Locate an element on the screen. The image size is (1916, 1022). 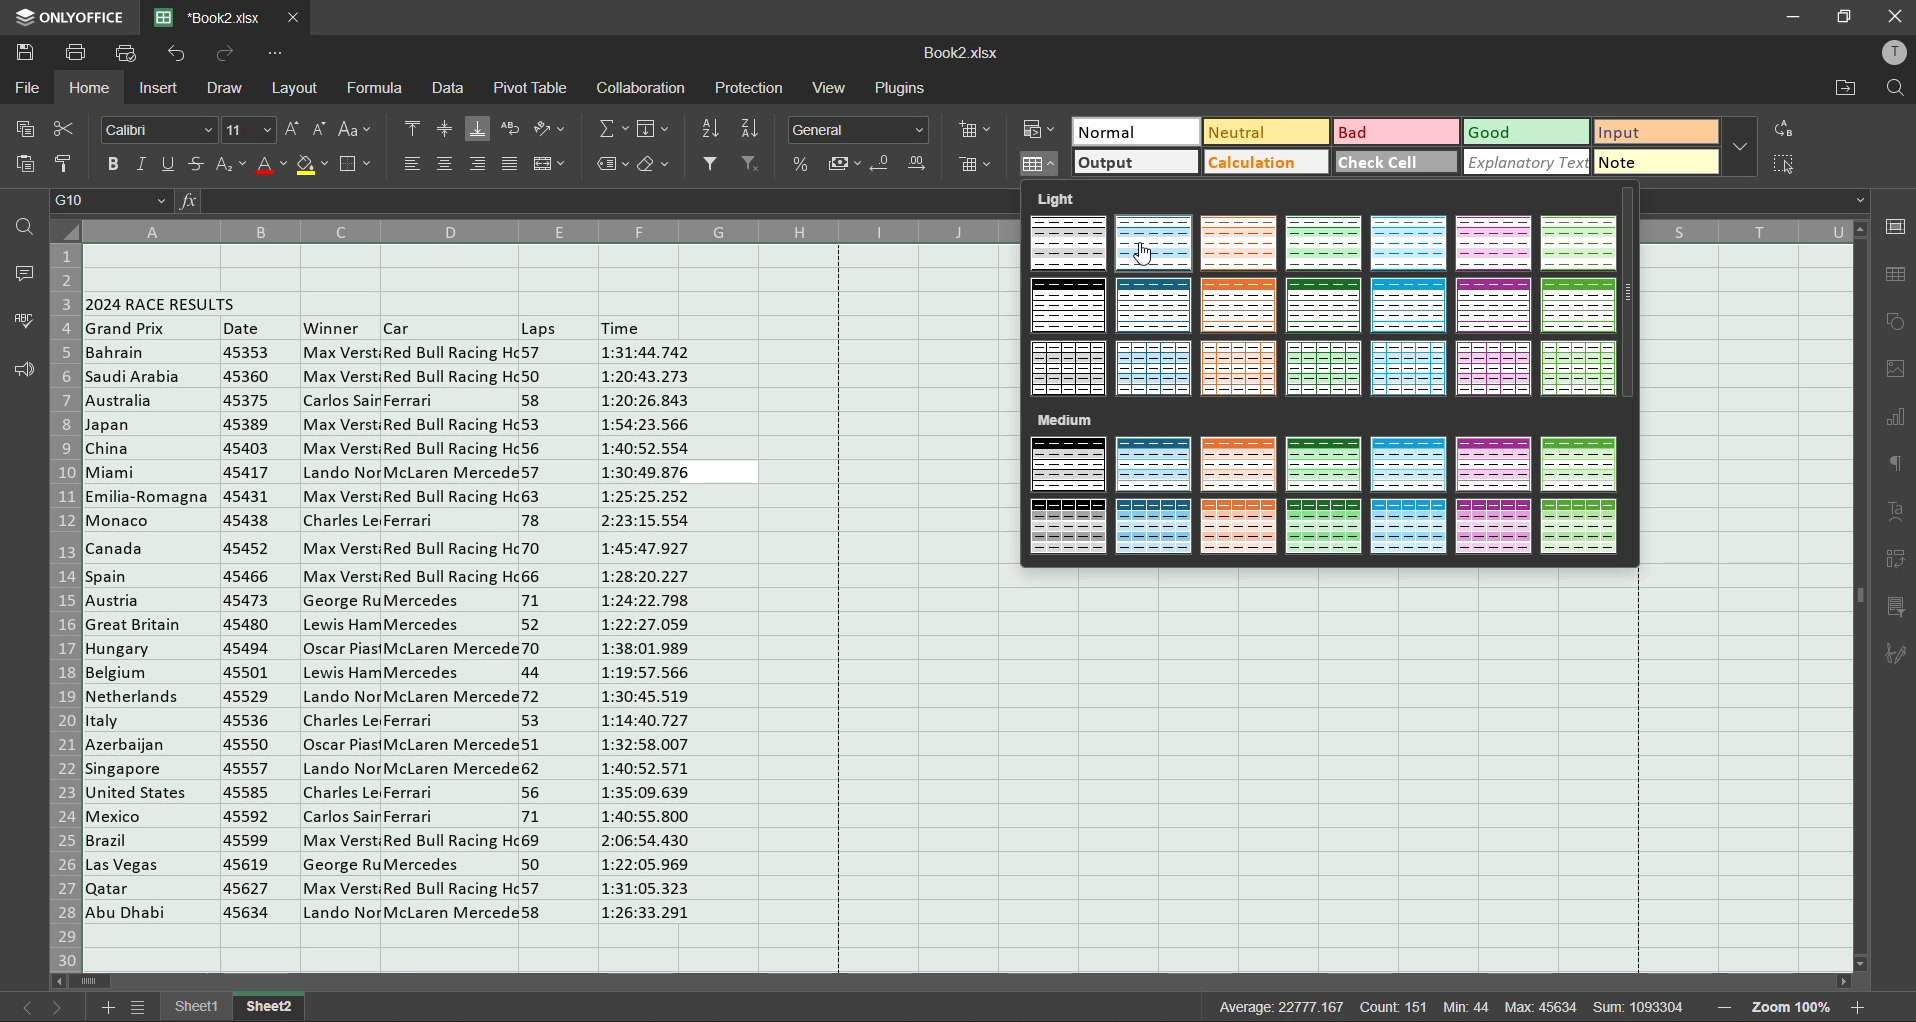
vertical scroll bar is located at coordinates (1629, 295).